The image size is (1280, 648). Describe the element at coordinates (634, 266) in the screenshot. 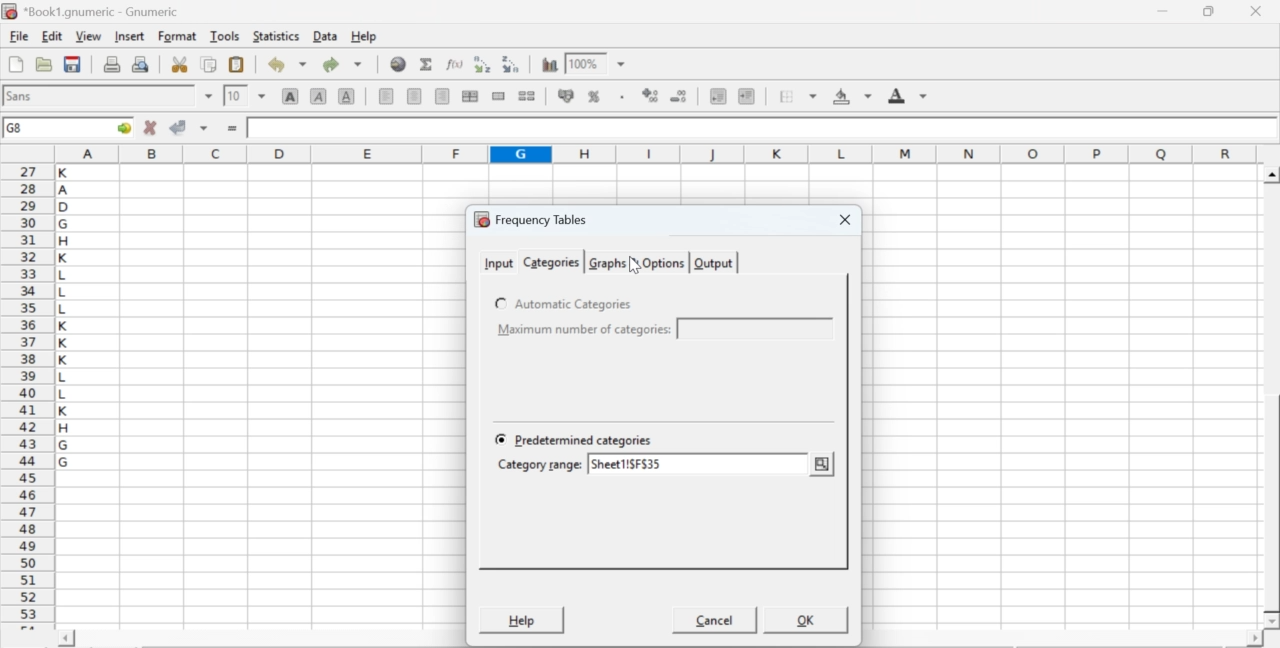

I see `cursor` at that location.